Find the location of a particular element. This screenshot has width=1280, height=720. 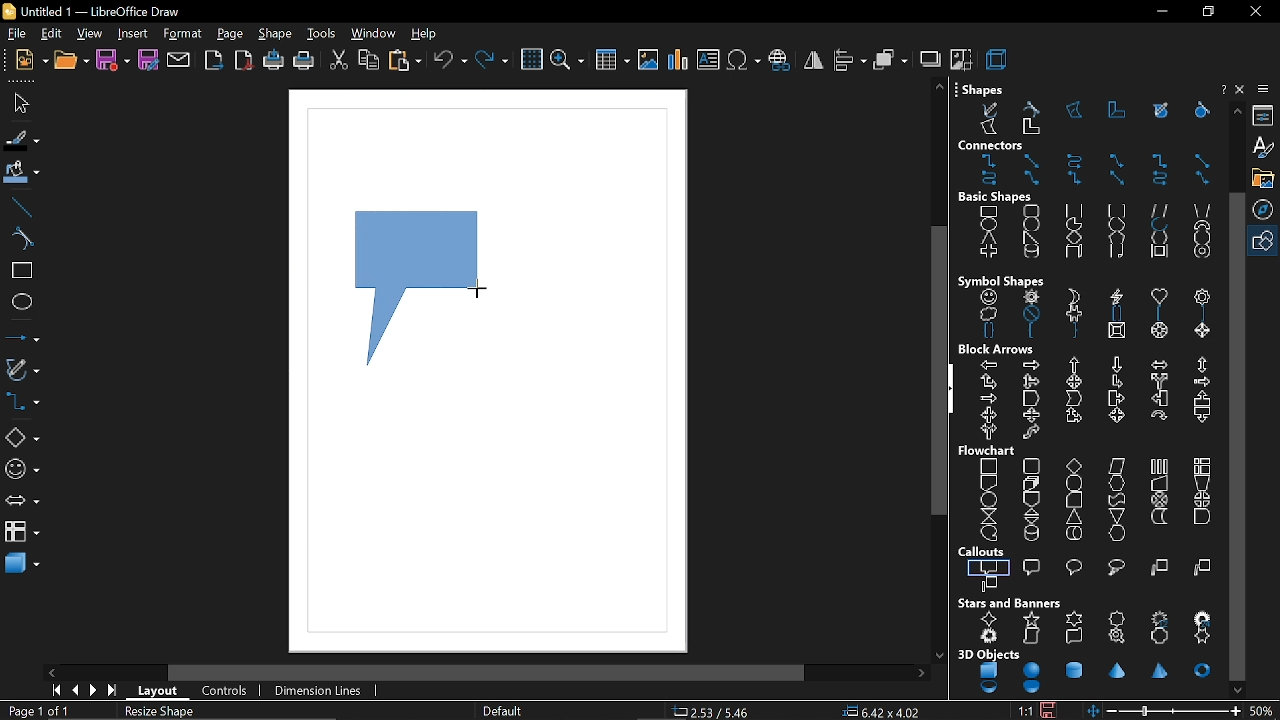

frame is located at coordinates (1156, 252).